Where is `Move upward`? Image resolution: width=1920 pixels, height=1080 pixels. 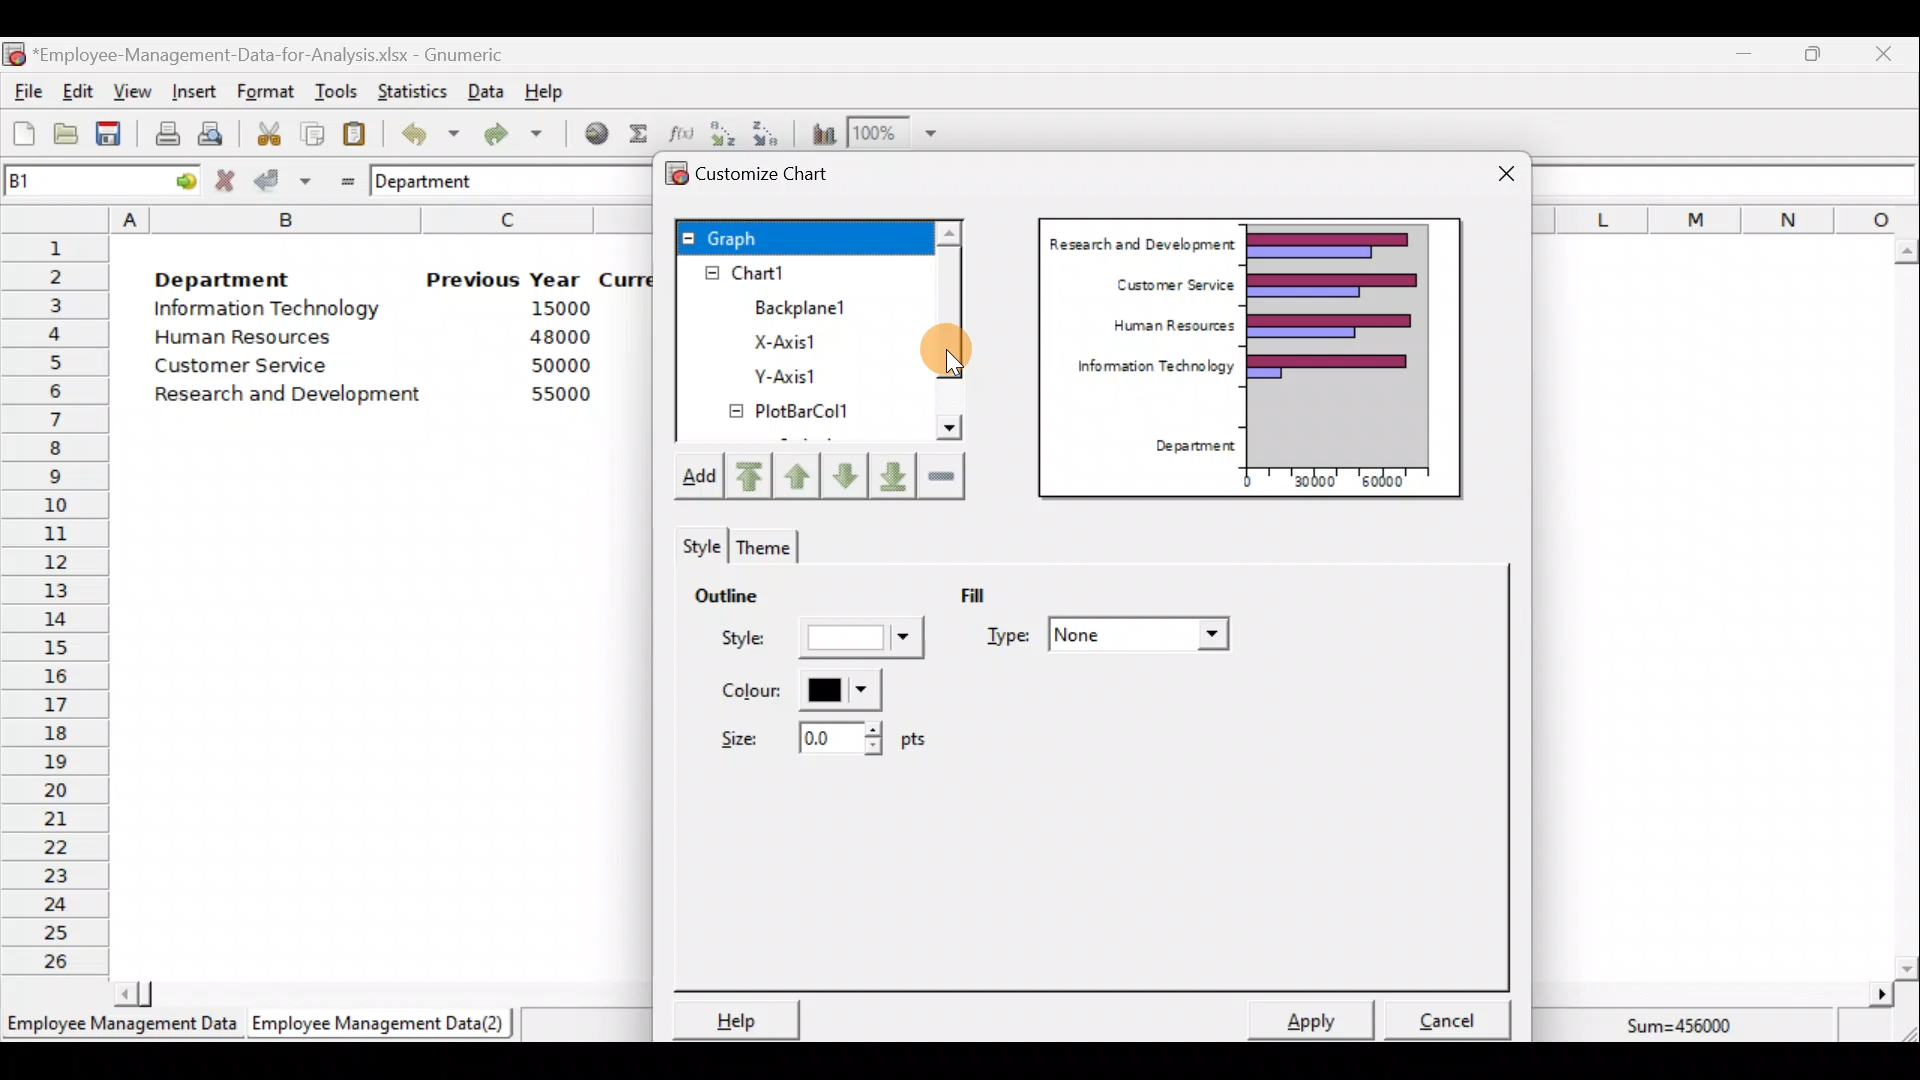 Move upward is located at coordinates (746, 477).